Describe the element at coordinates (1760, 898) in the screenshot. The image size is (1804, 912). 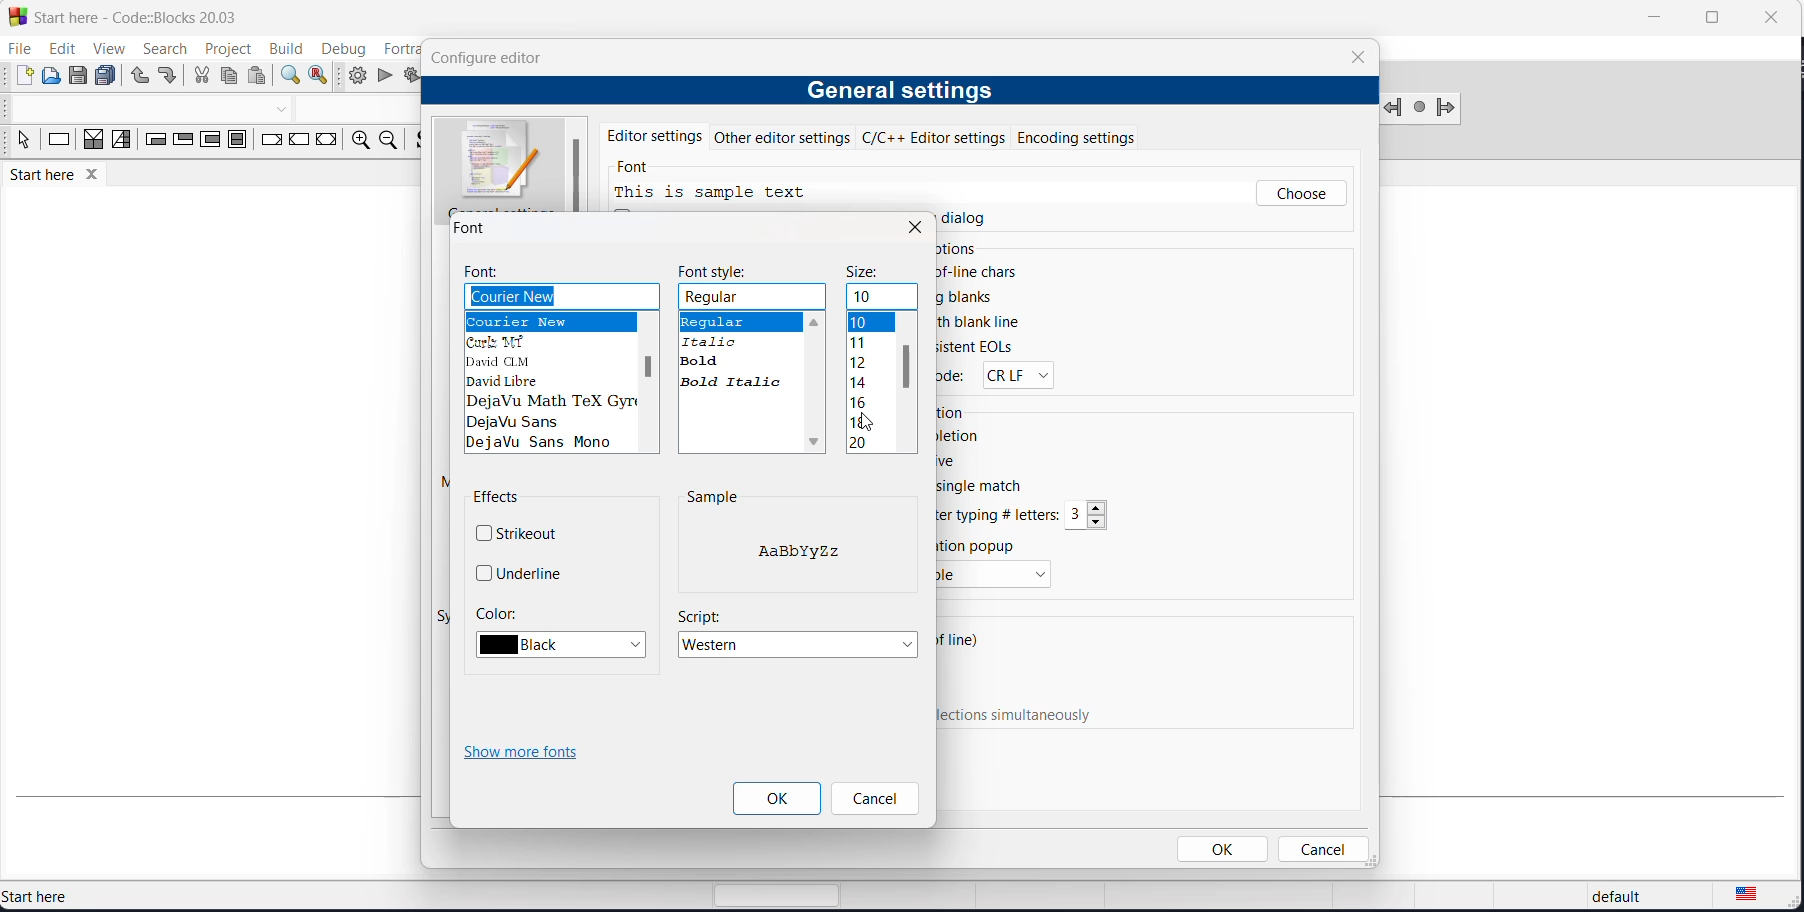
I see `text languge` at that location.